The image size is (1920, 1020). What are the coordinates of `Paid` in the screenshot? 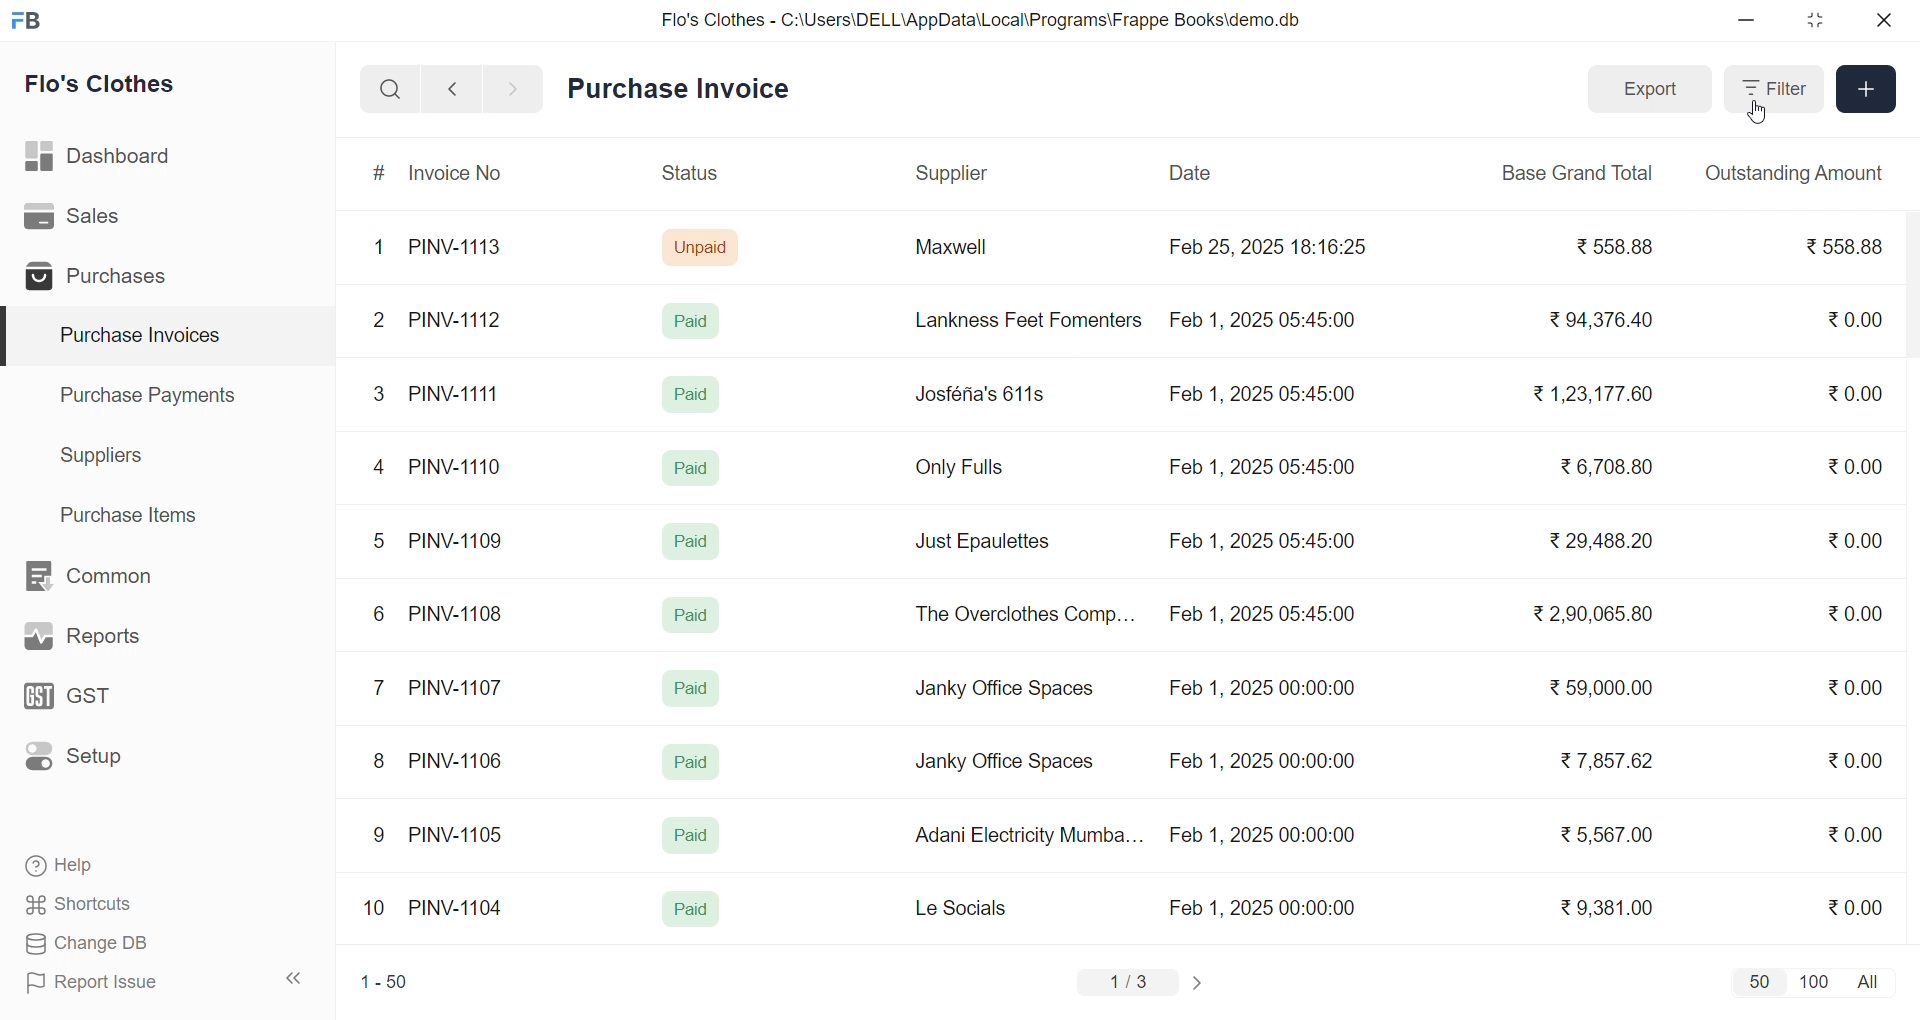 It's located at (689, 836).